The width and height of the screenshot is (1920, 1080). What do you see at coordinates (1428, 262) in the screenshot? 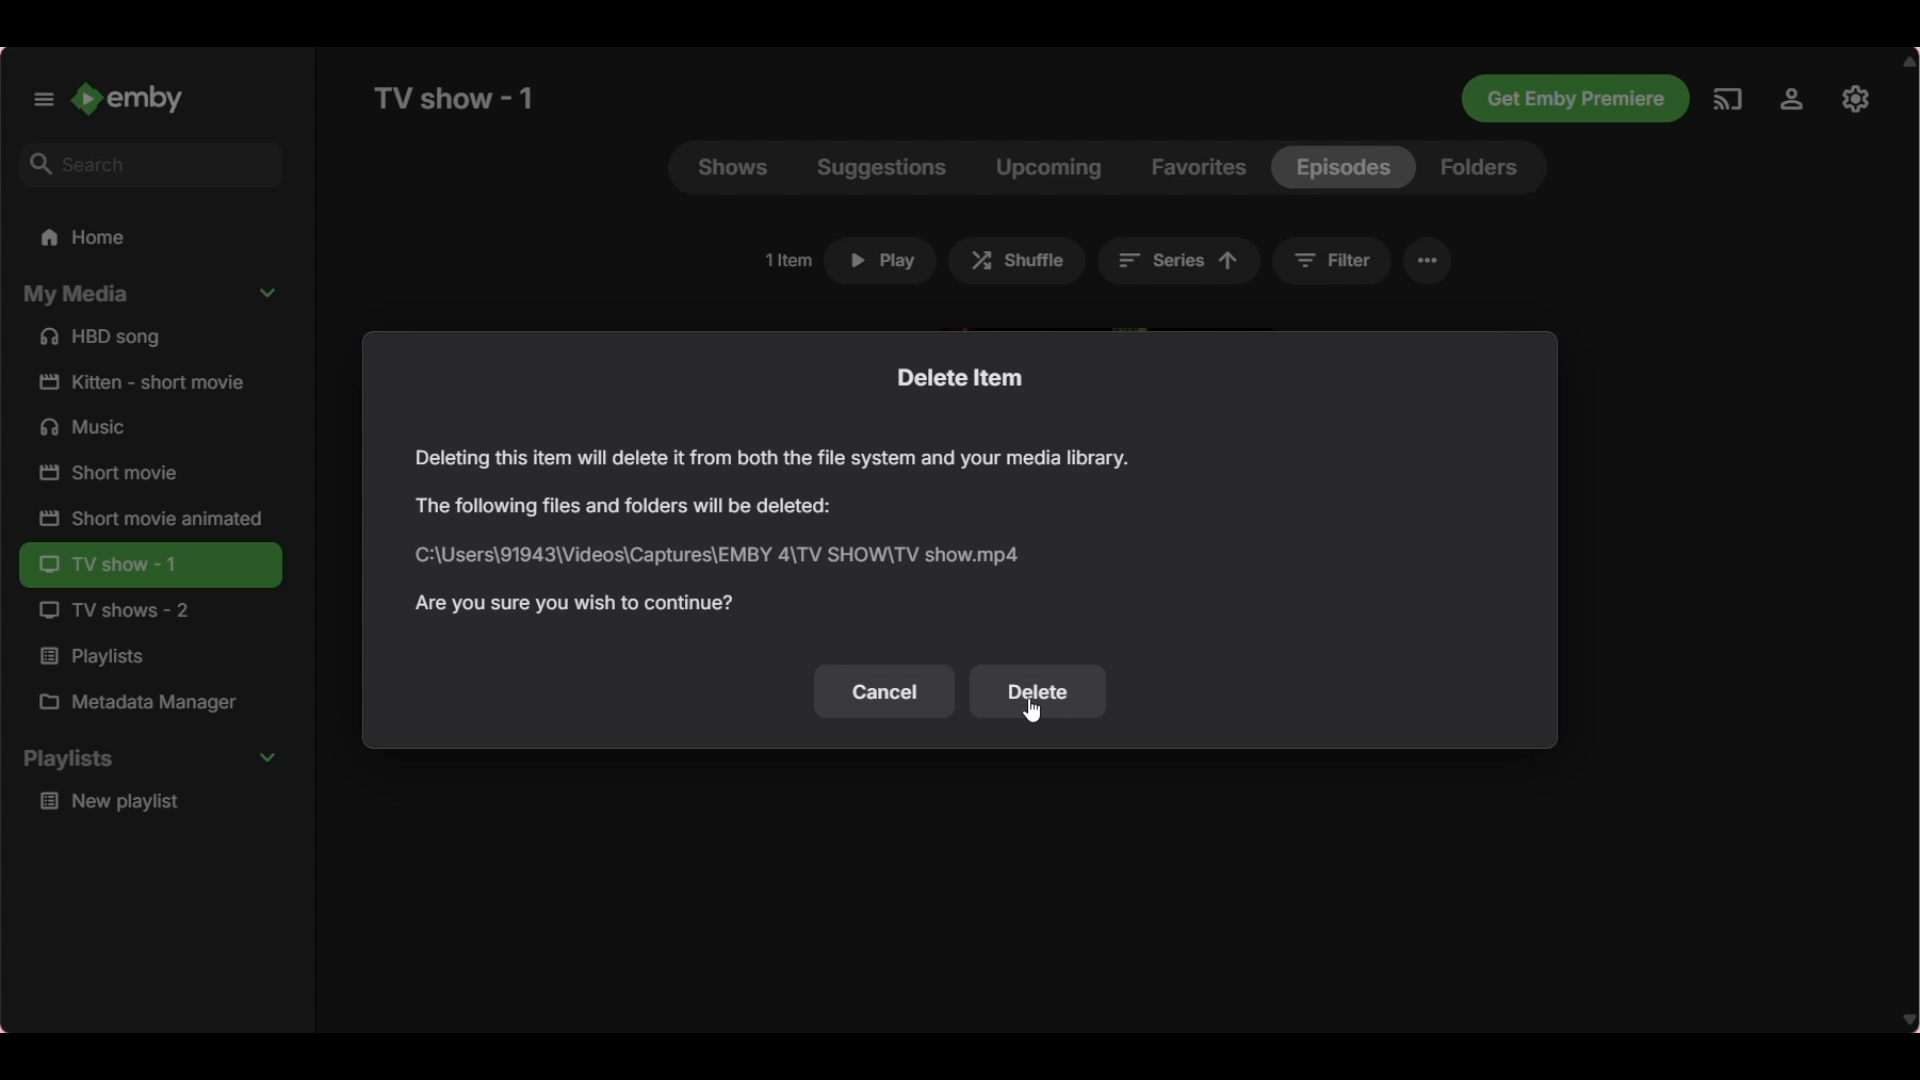
I see `More settings` at bounding box center [1428, 262].